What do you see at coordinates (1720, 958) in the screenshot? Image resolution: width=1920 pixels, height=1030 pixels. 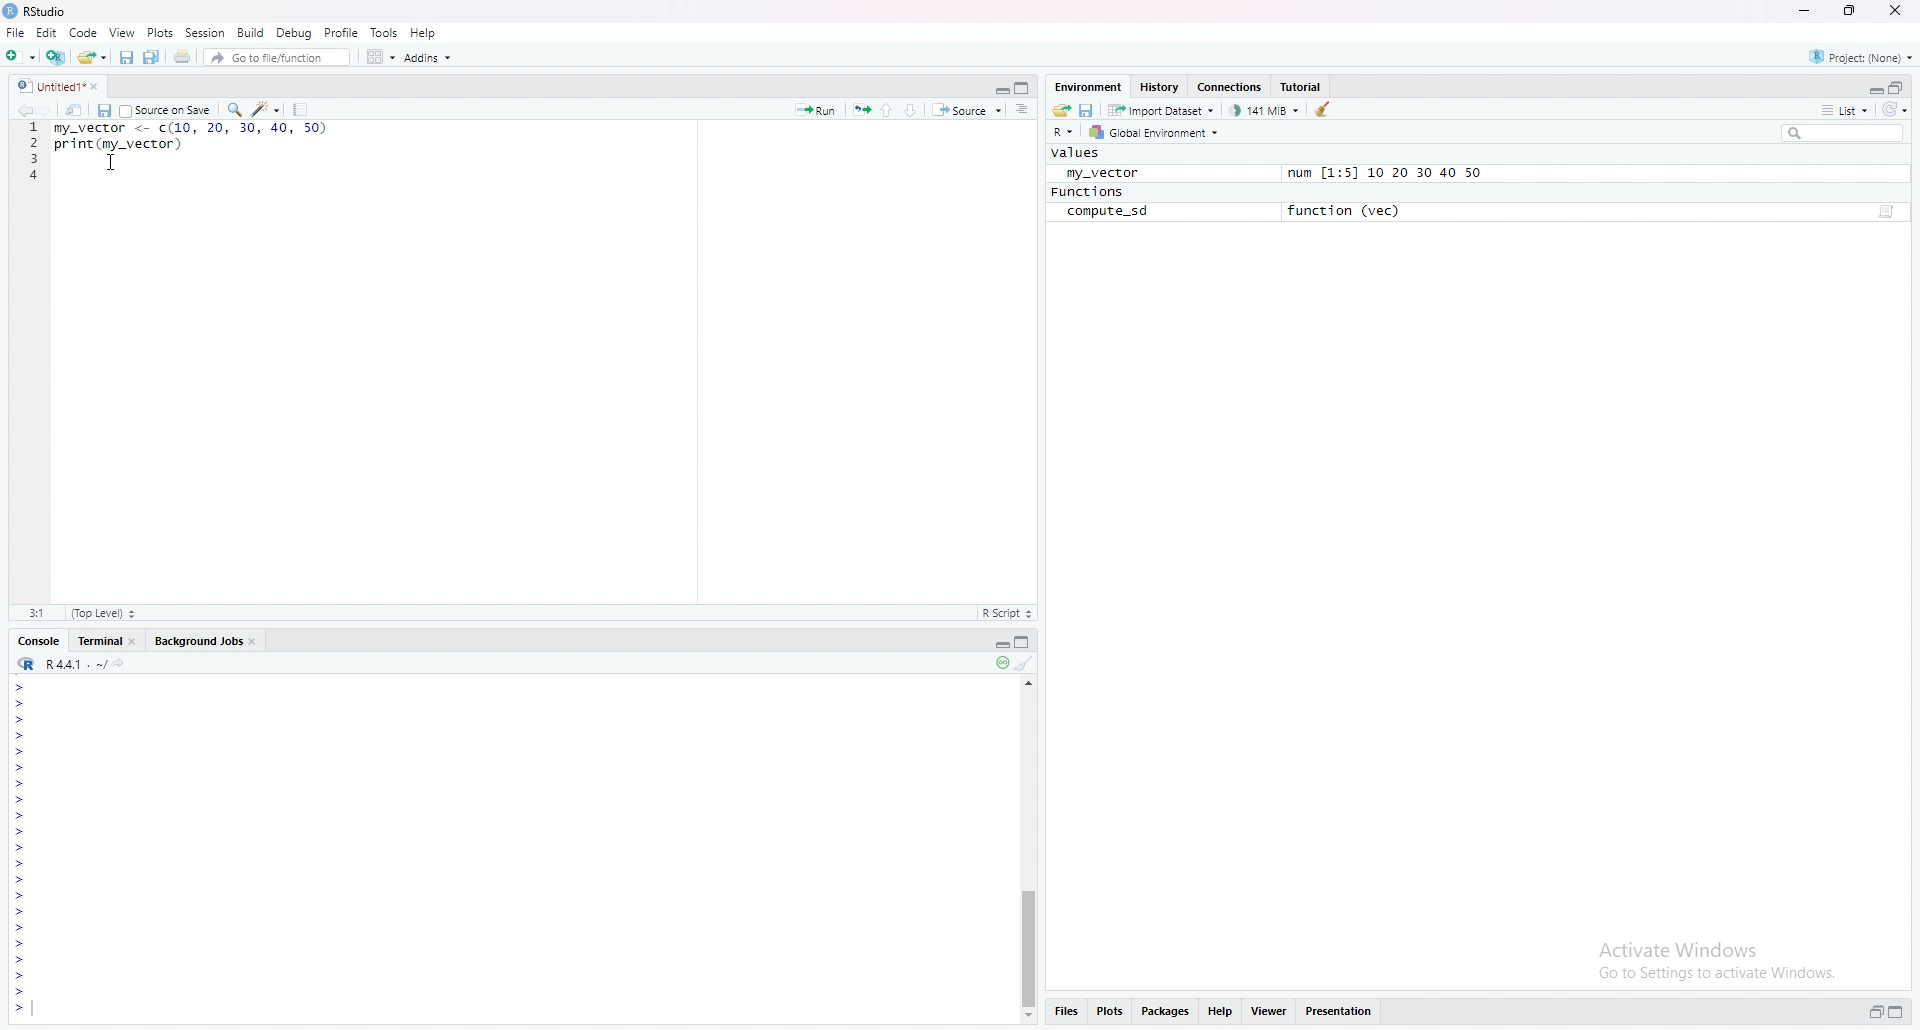 I see `Activate Windows
Go to Settings to activate Windows.` at bounding box center [1720, 958].